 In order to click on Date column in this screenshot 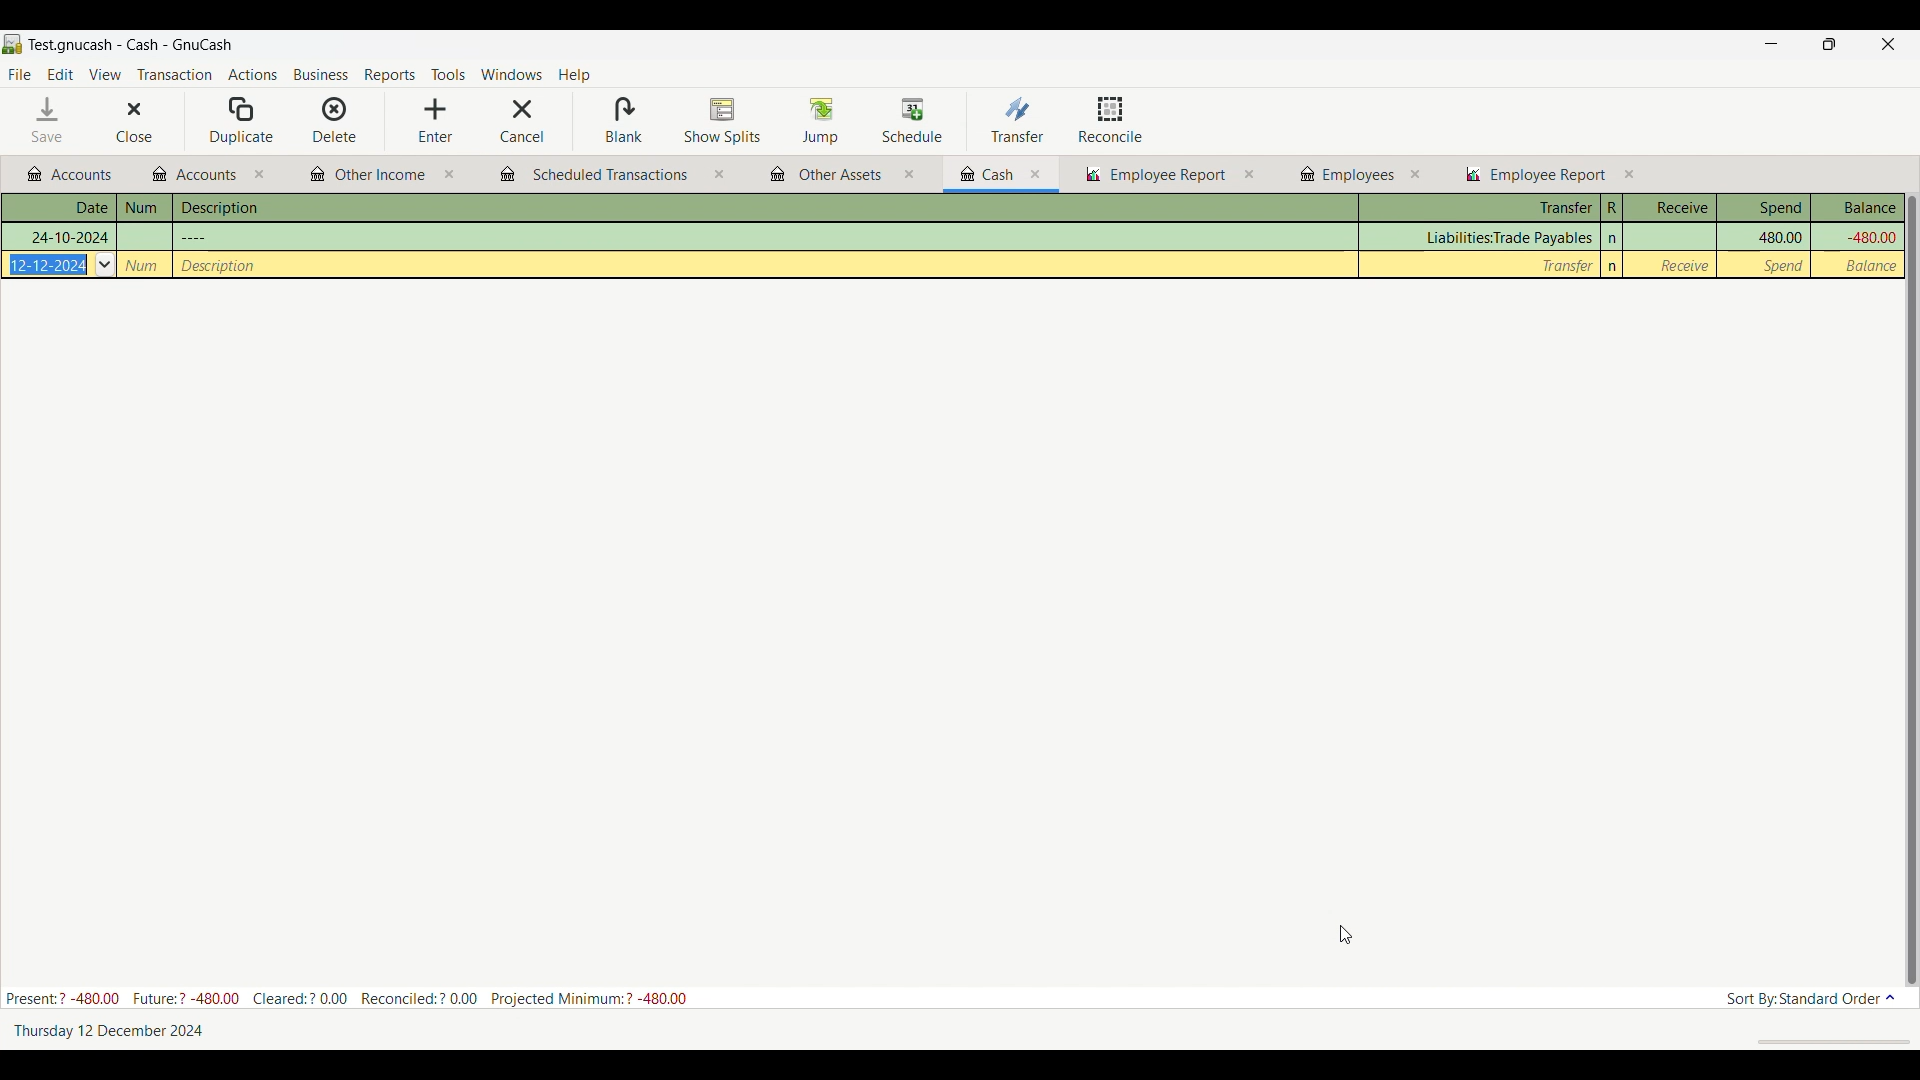, I will do `click(59, 208)`.